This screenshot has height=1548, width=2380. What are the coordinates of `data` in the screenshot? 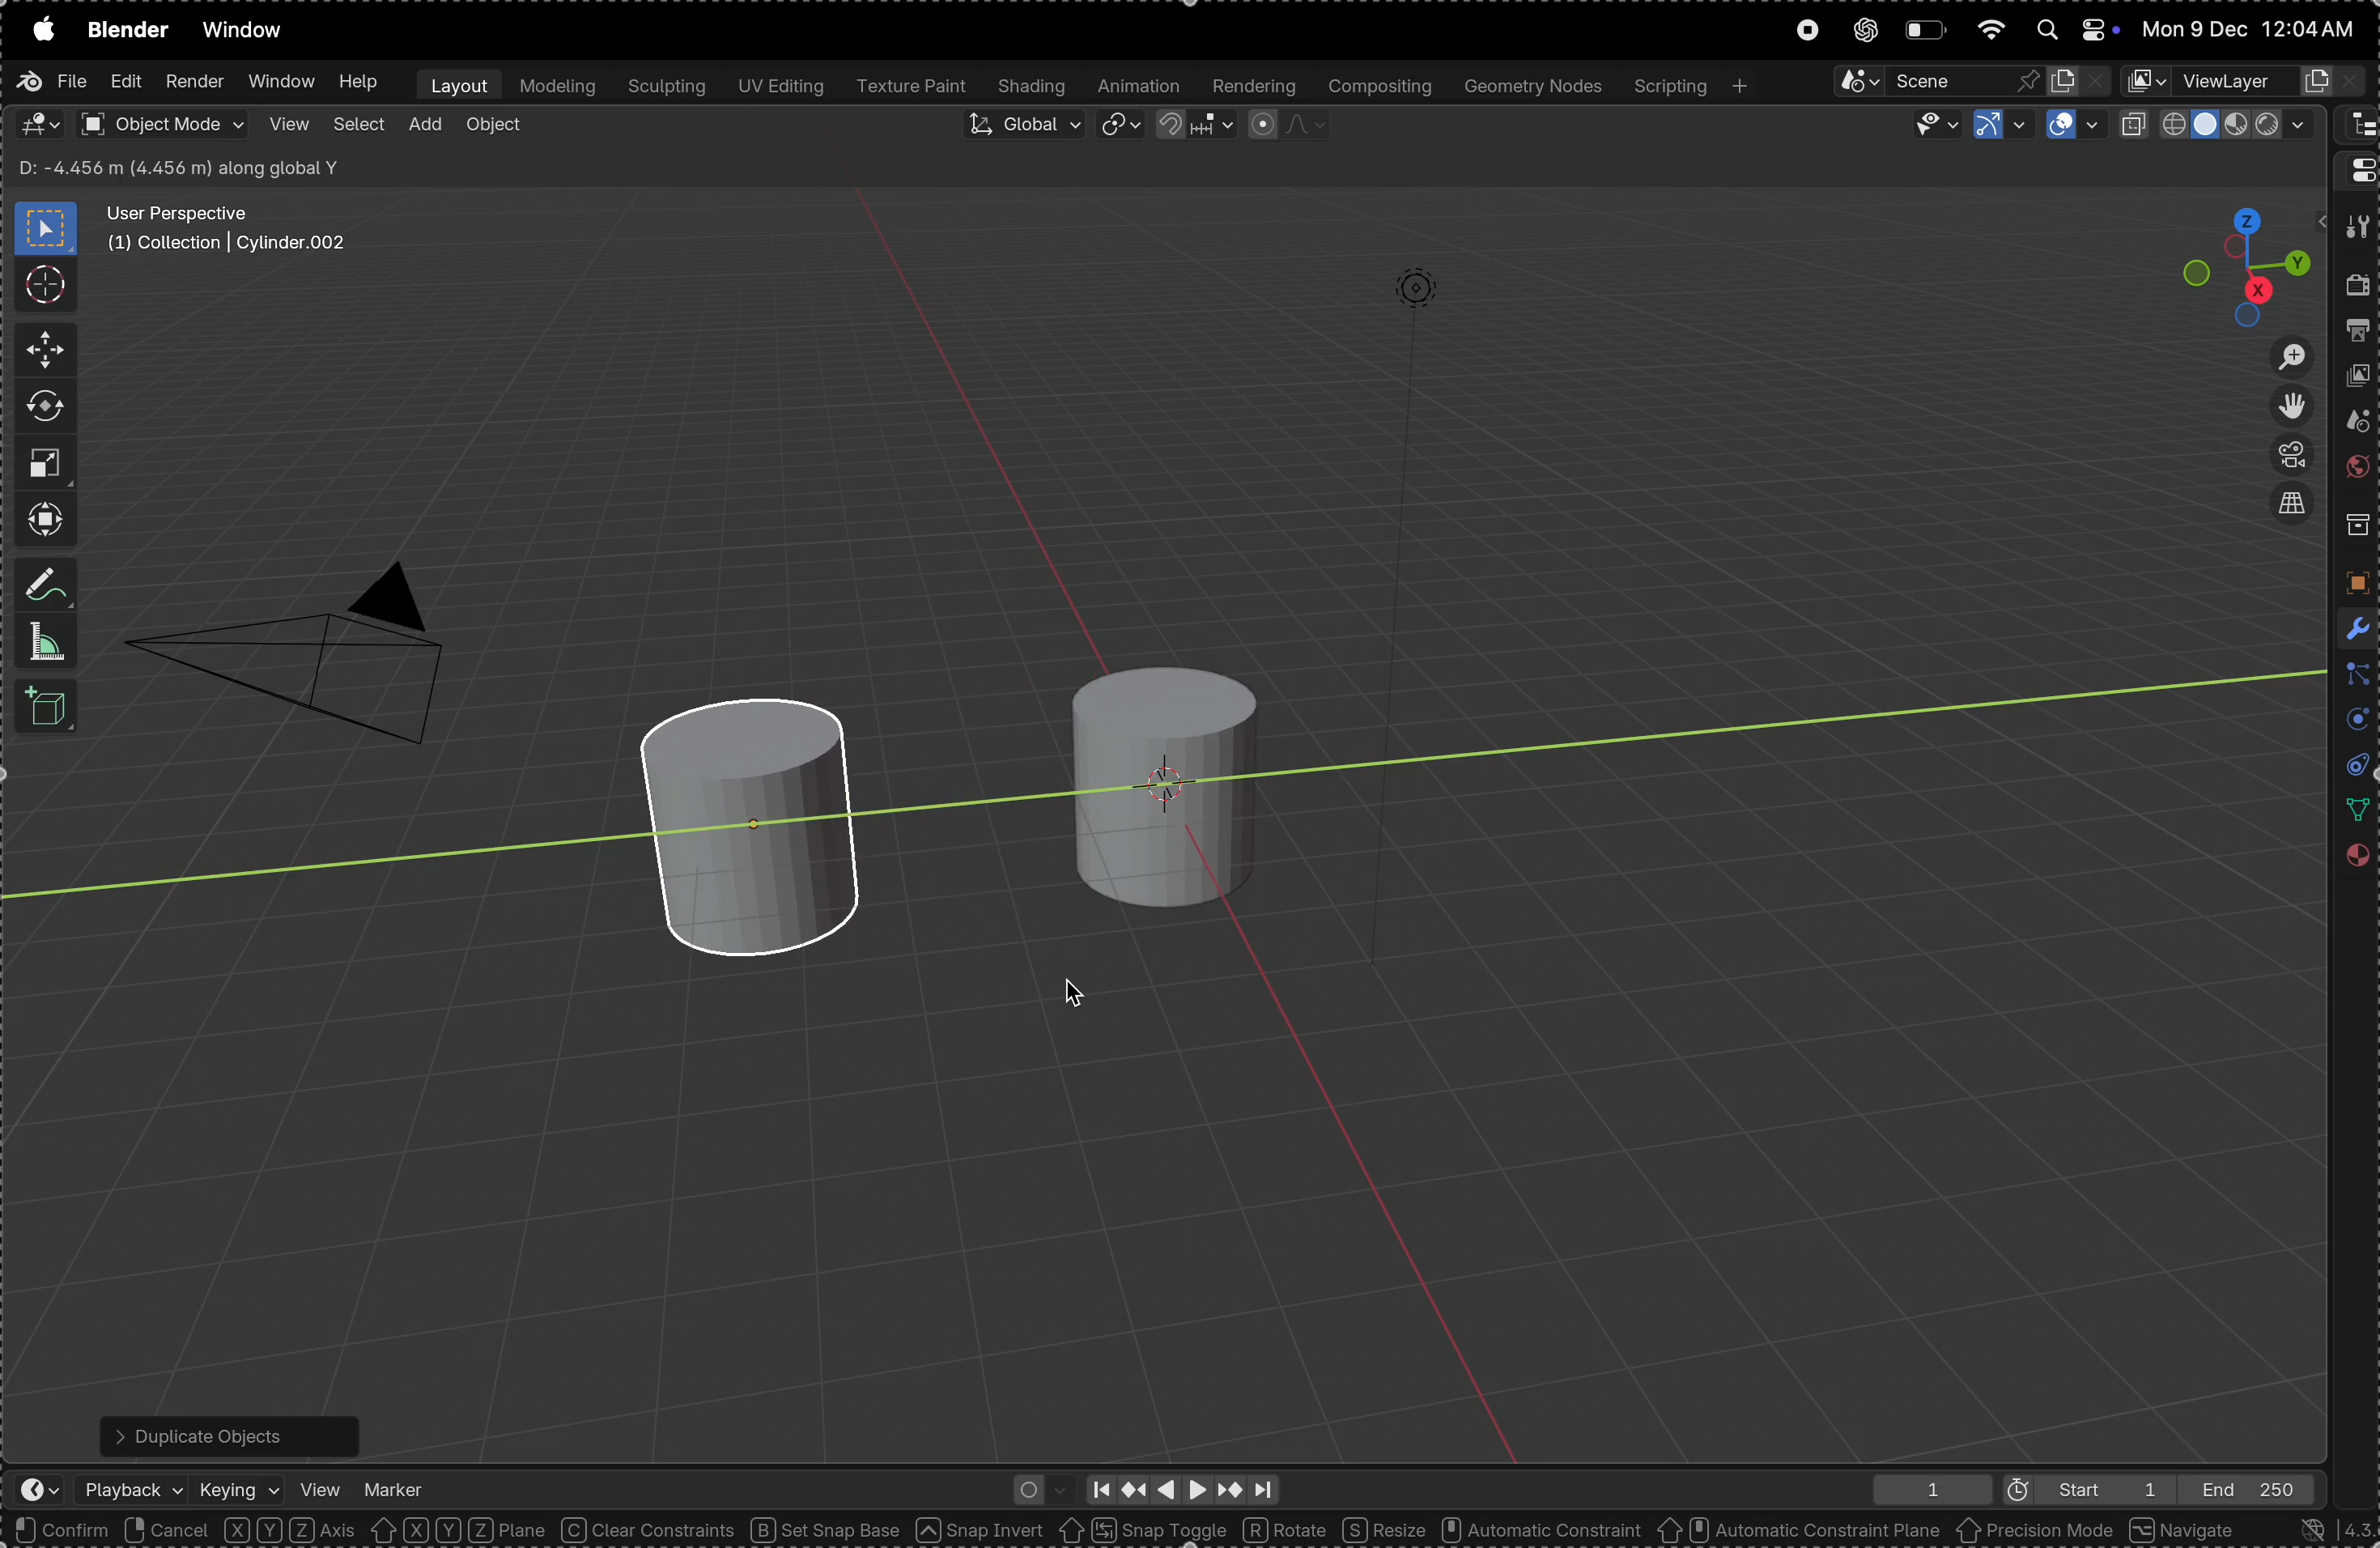 It's located at (2352, 810).